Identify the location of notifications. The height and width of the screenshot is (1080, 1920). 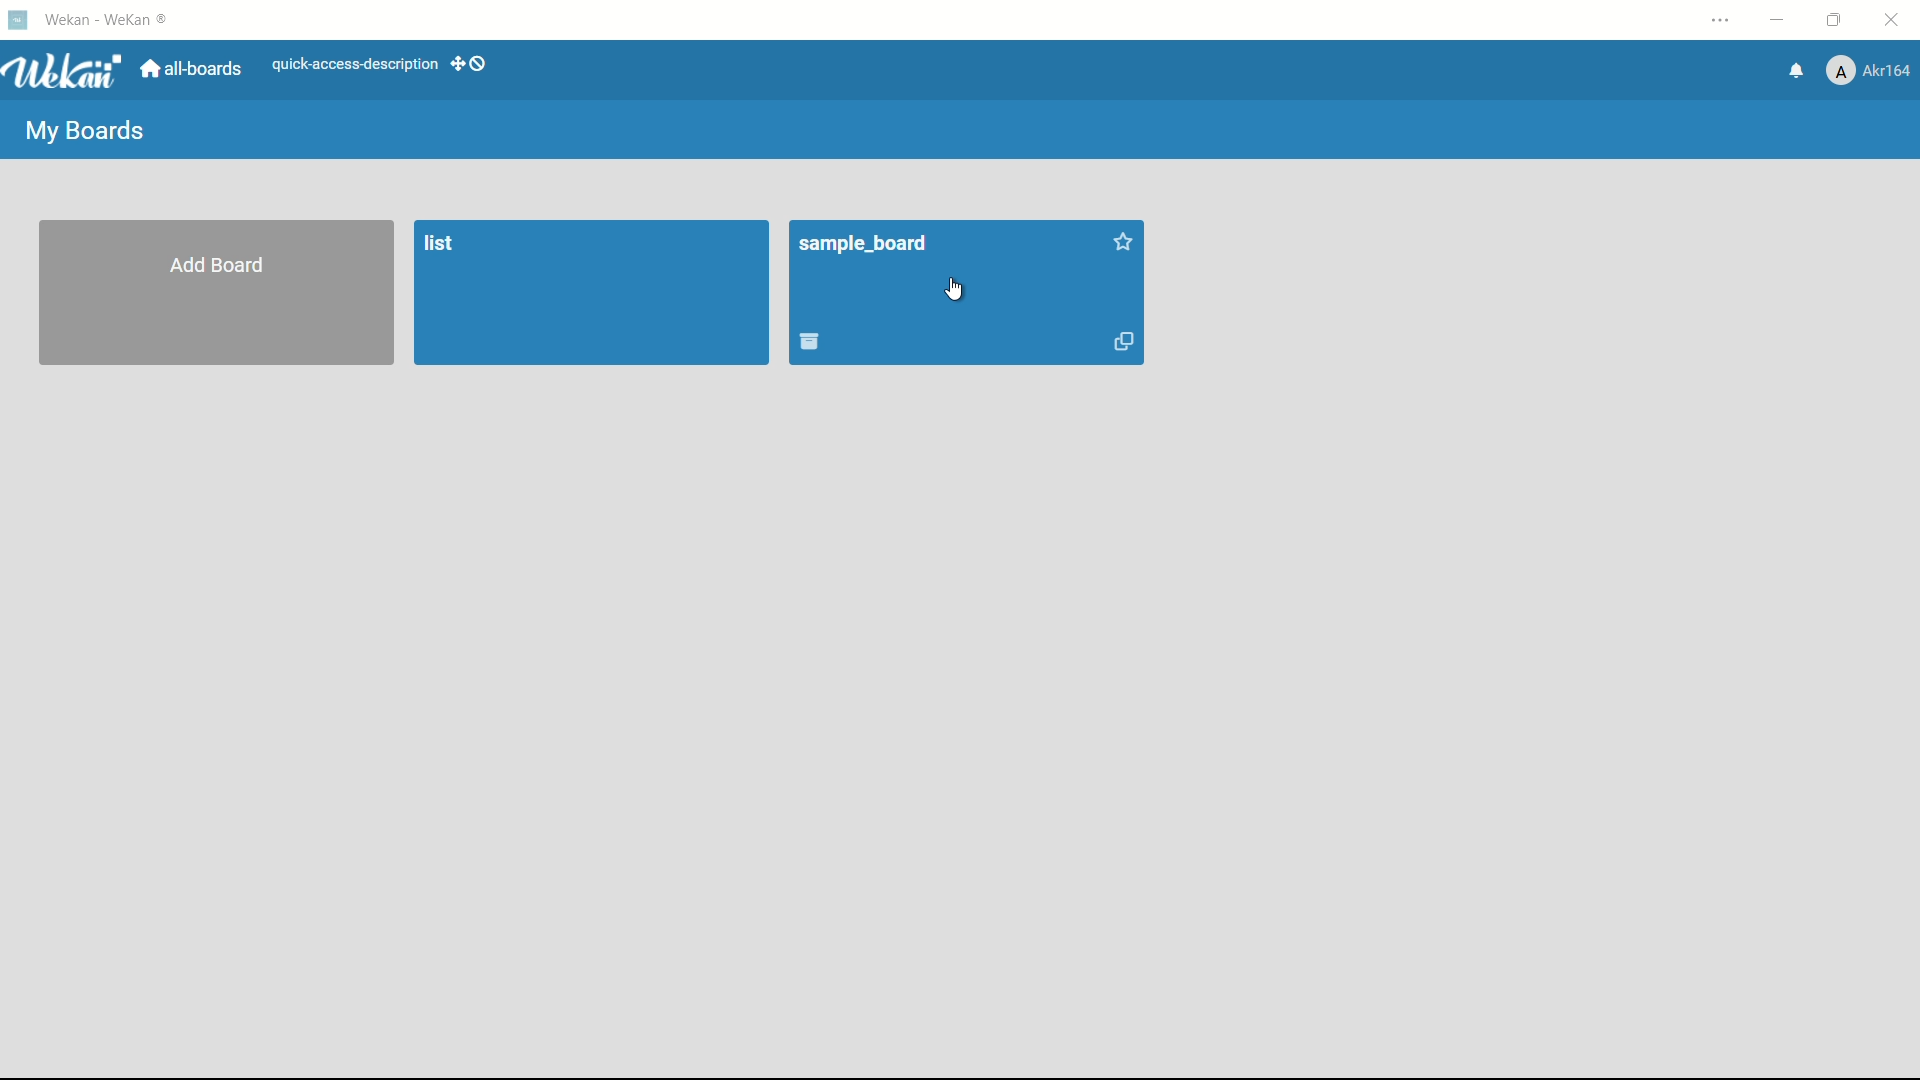
(1796, 70).